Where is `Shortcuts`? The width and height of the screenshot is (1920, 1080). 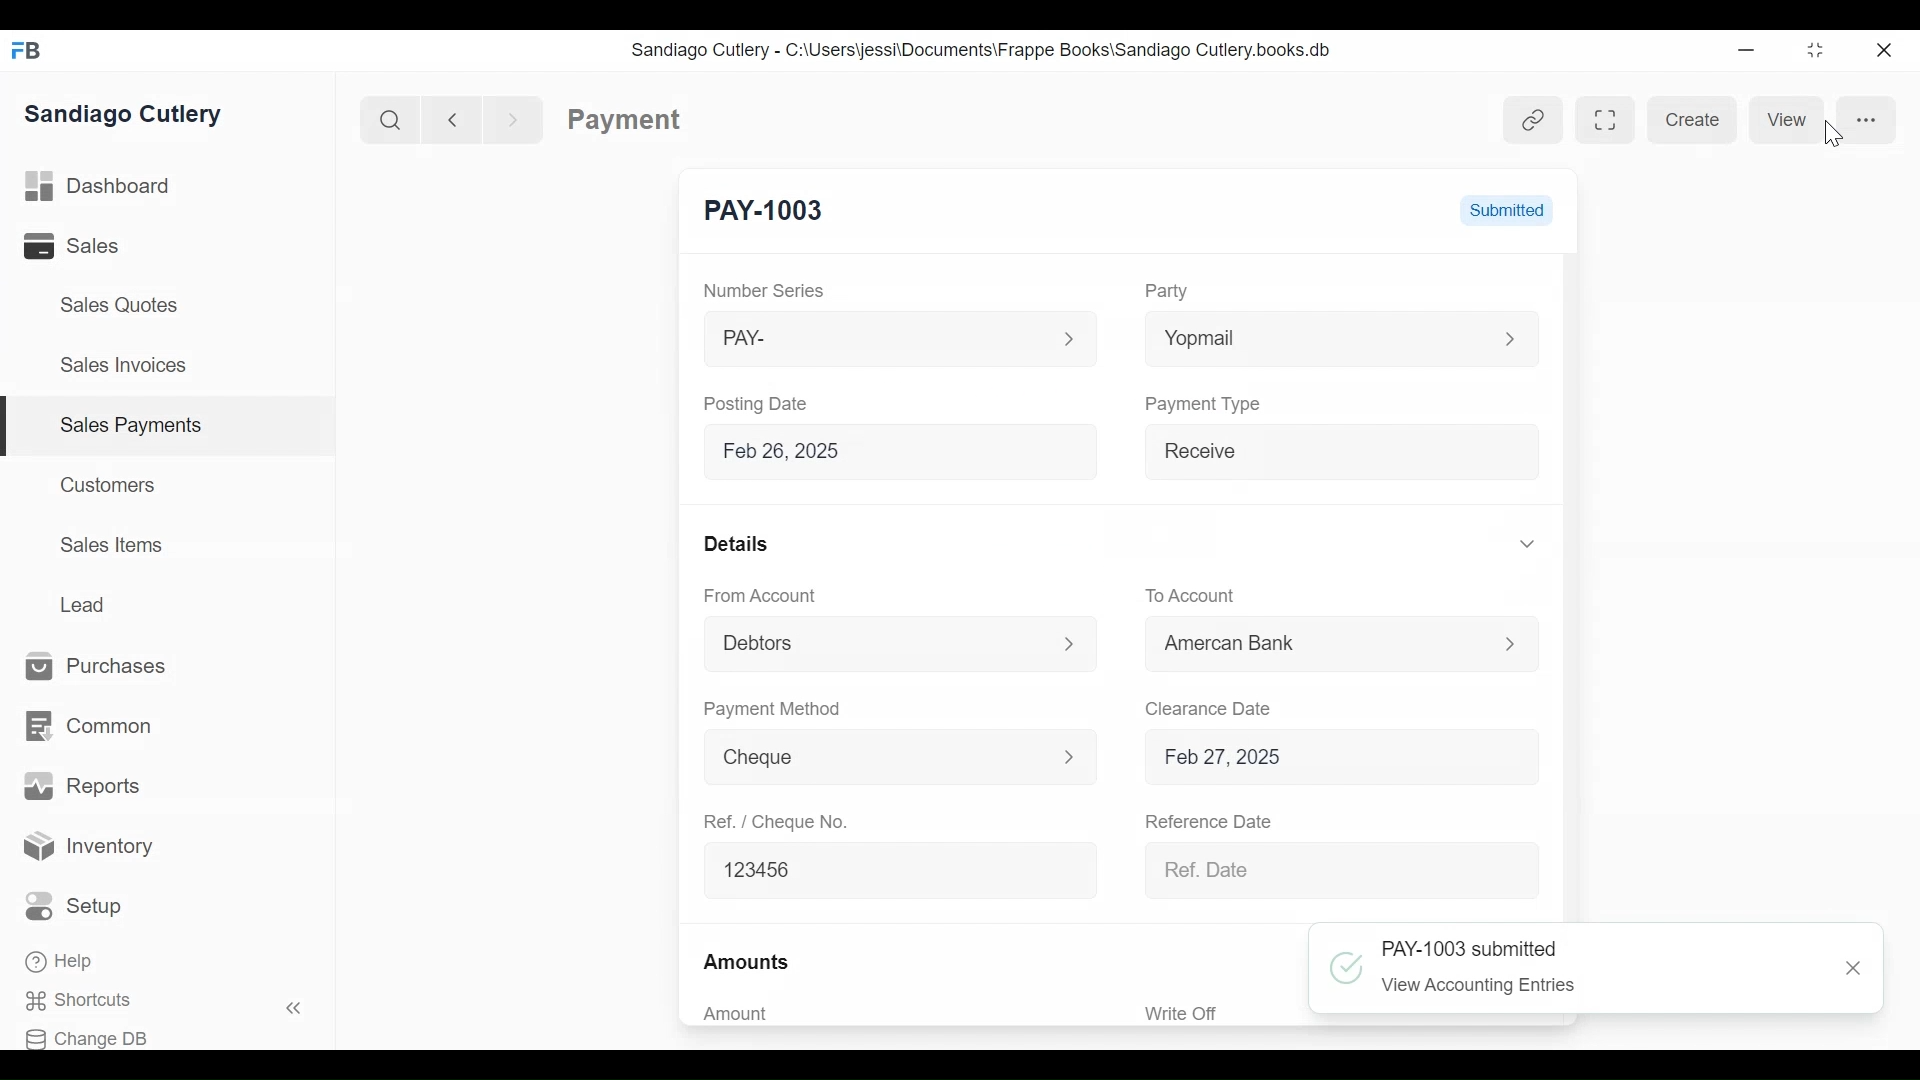 Shortcuts is located at coordinates (91, 1001).